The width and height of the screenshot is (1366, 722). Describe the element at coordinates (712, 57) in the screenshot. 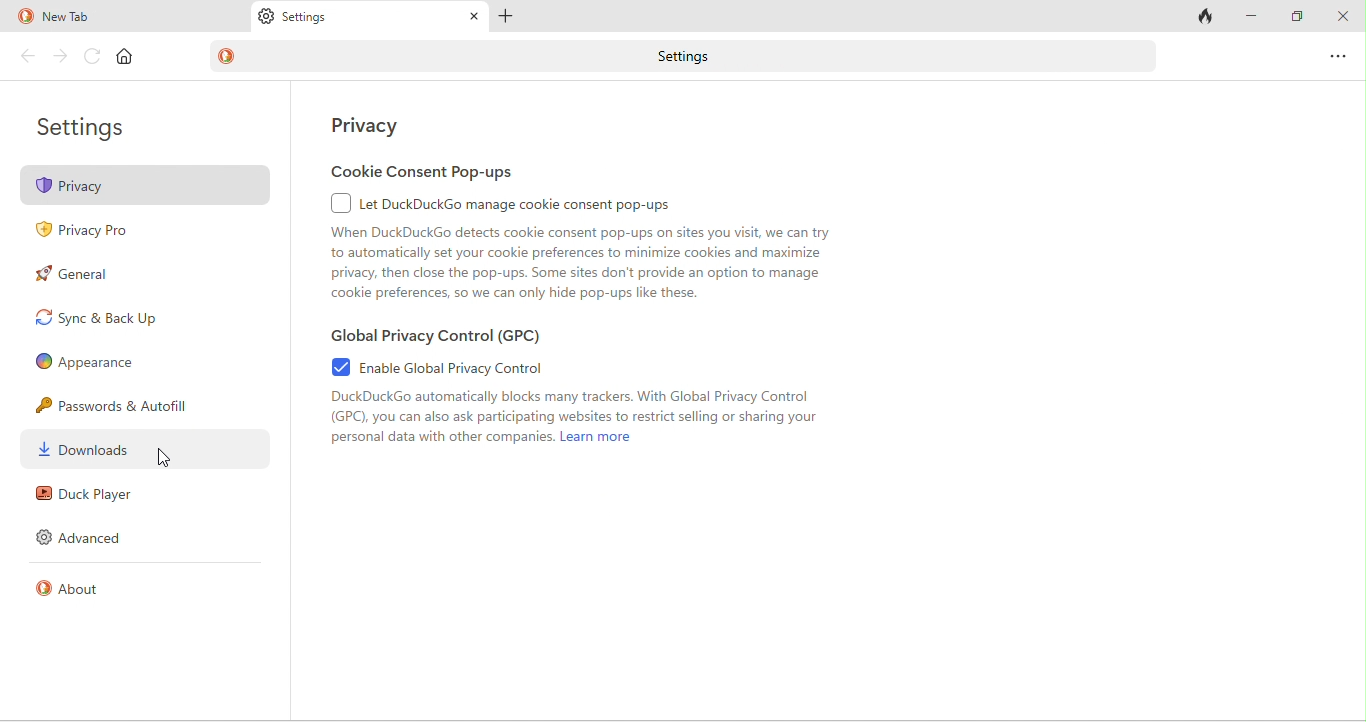

I see `settings` at that location.